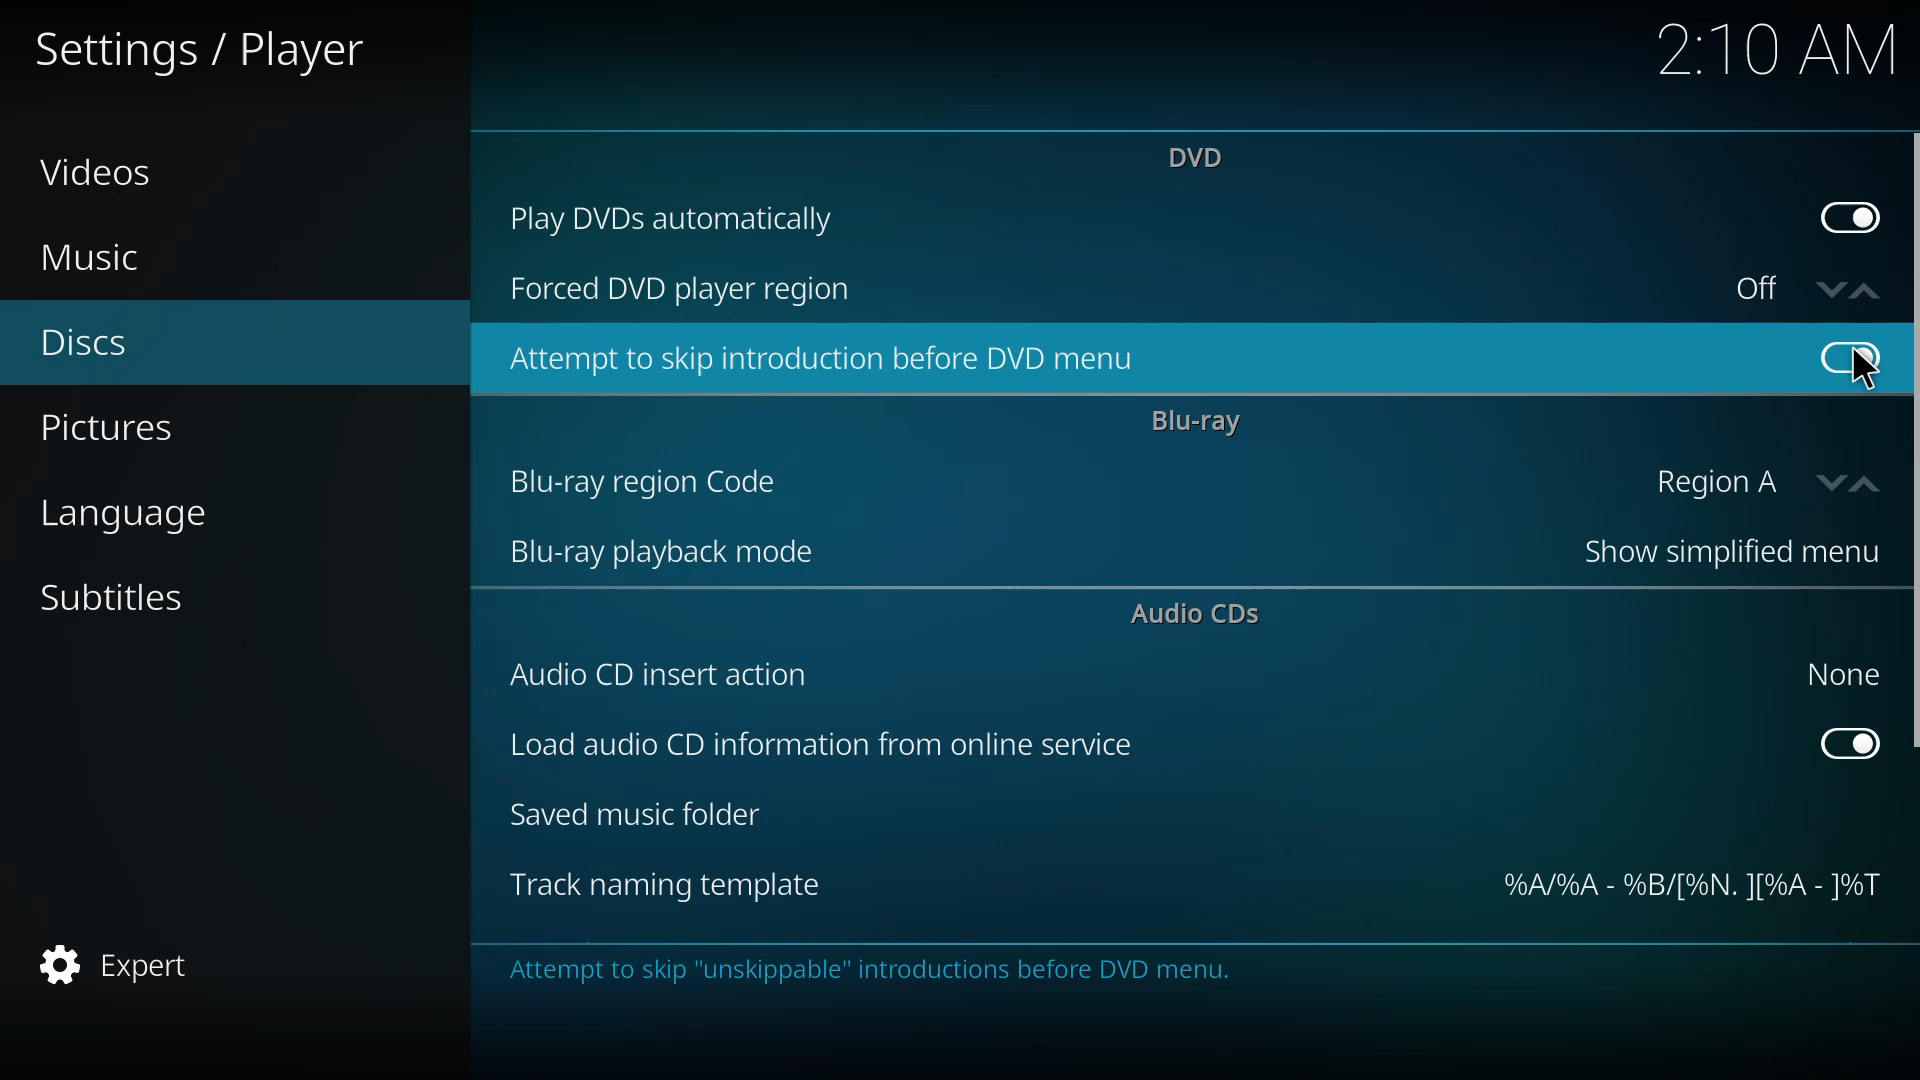 Image resolution: width=1920 pixels, height=1080 pixels. Describe the element at coordinates (660, 673) in the screenshot. I see `audio cd insert action` at that location.